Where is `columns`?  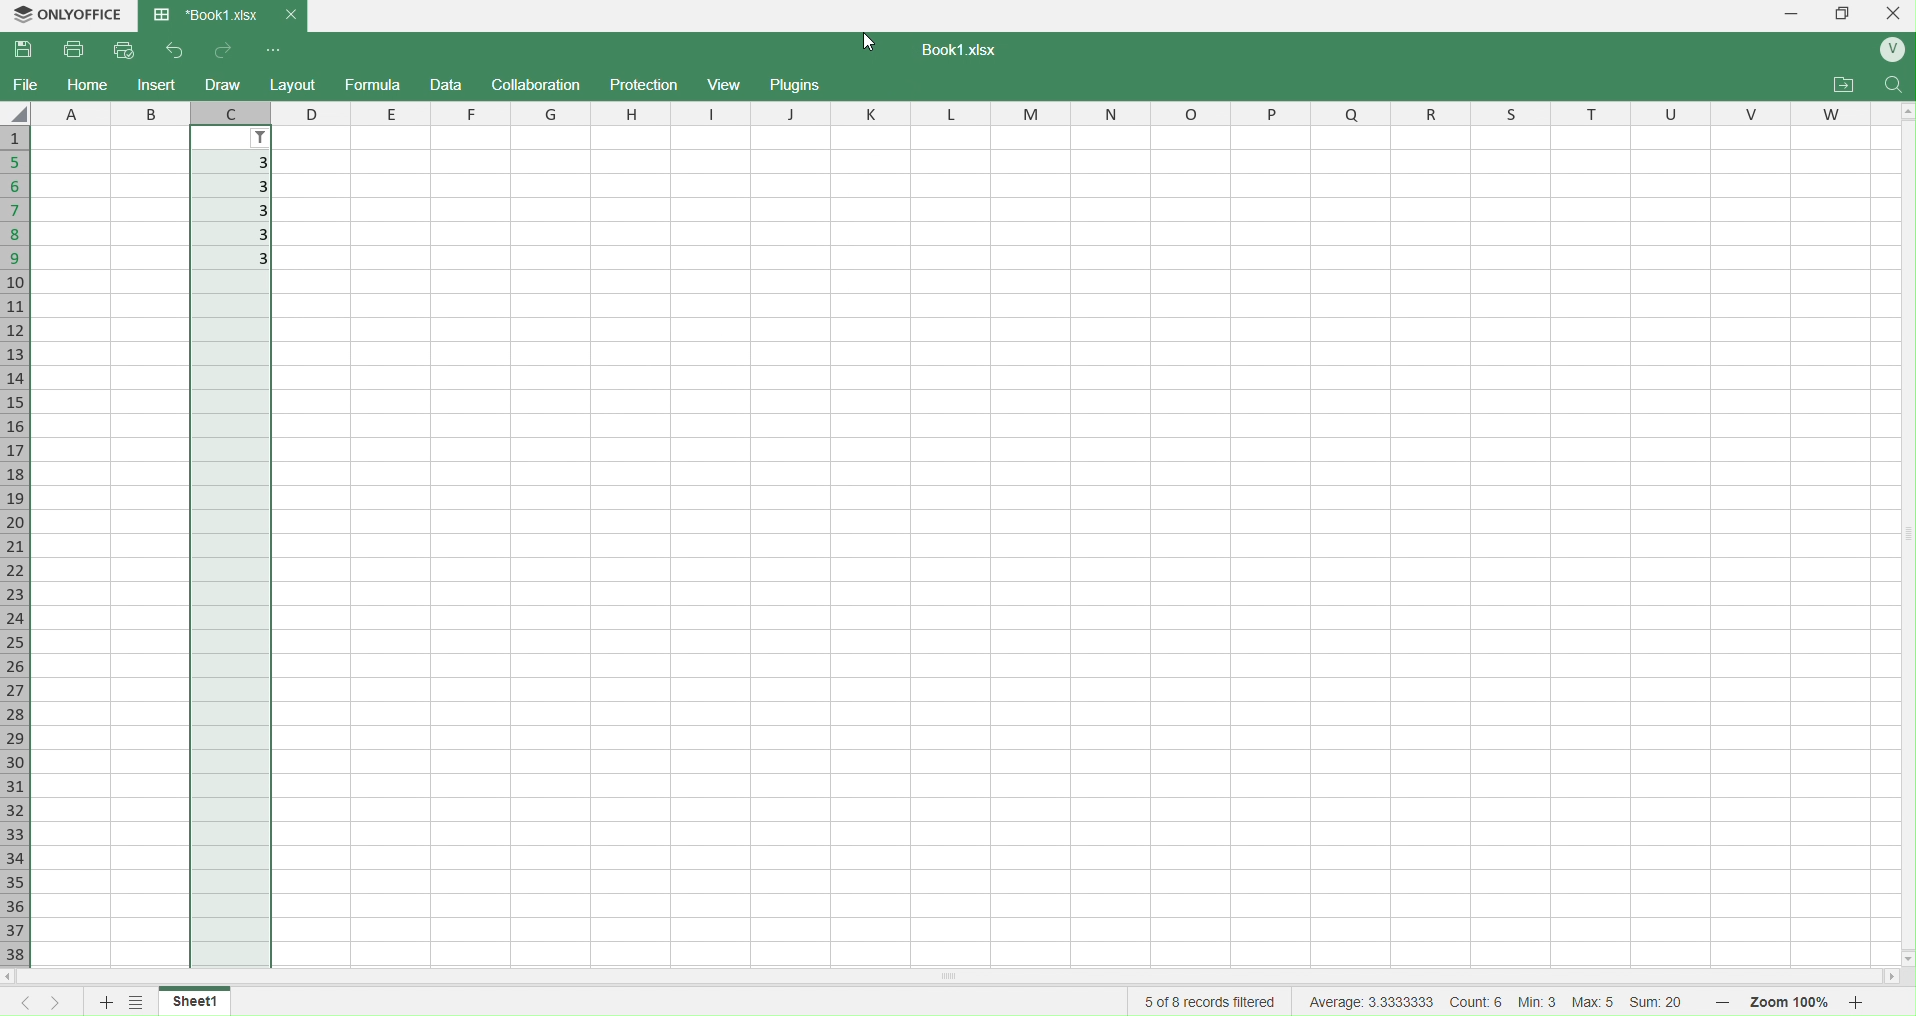
columns is located at coordinates (108, 111).